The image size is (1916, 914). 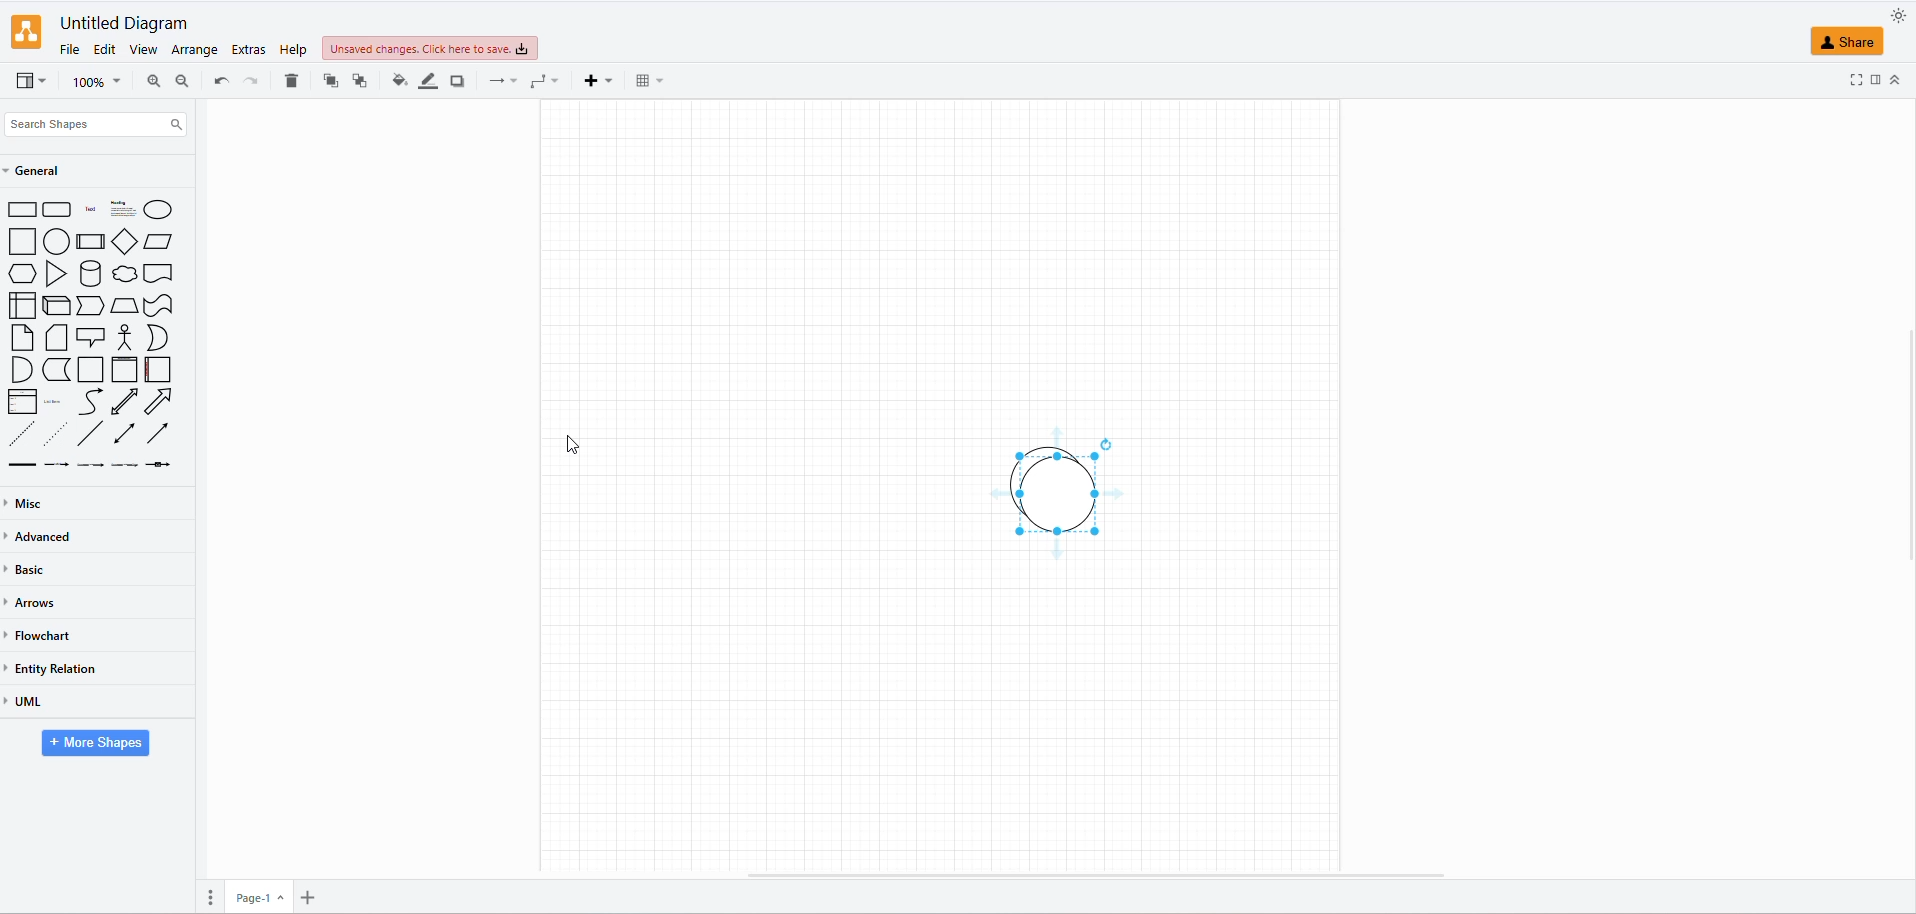 I want to click on LIST, so click(x=23, y=402).